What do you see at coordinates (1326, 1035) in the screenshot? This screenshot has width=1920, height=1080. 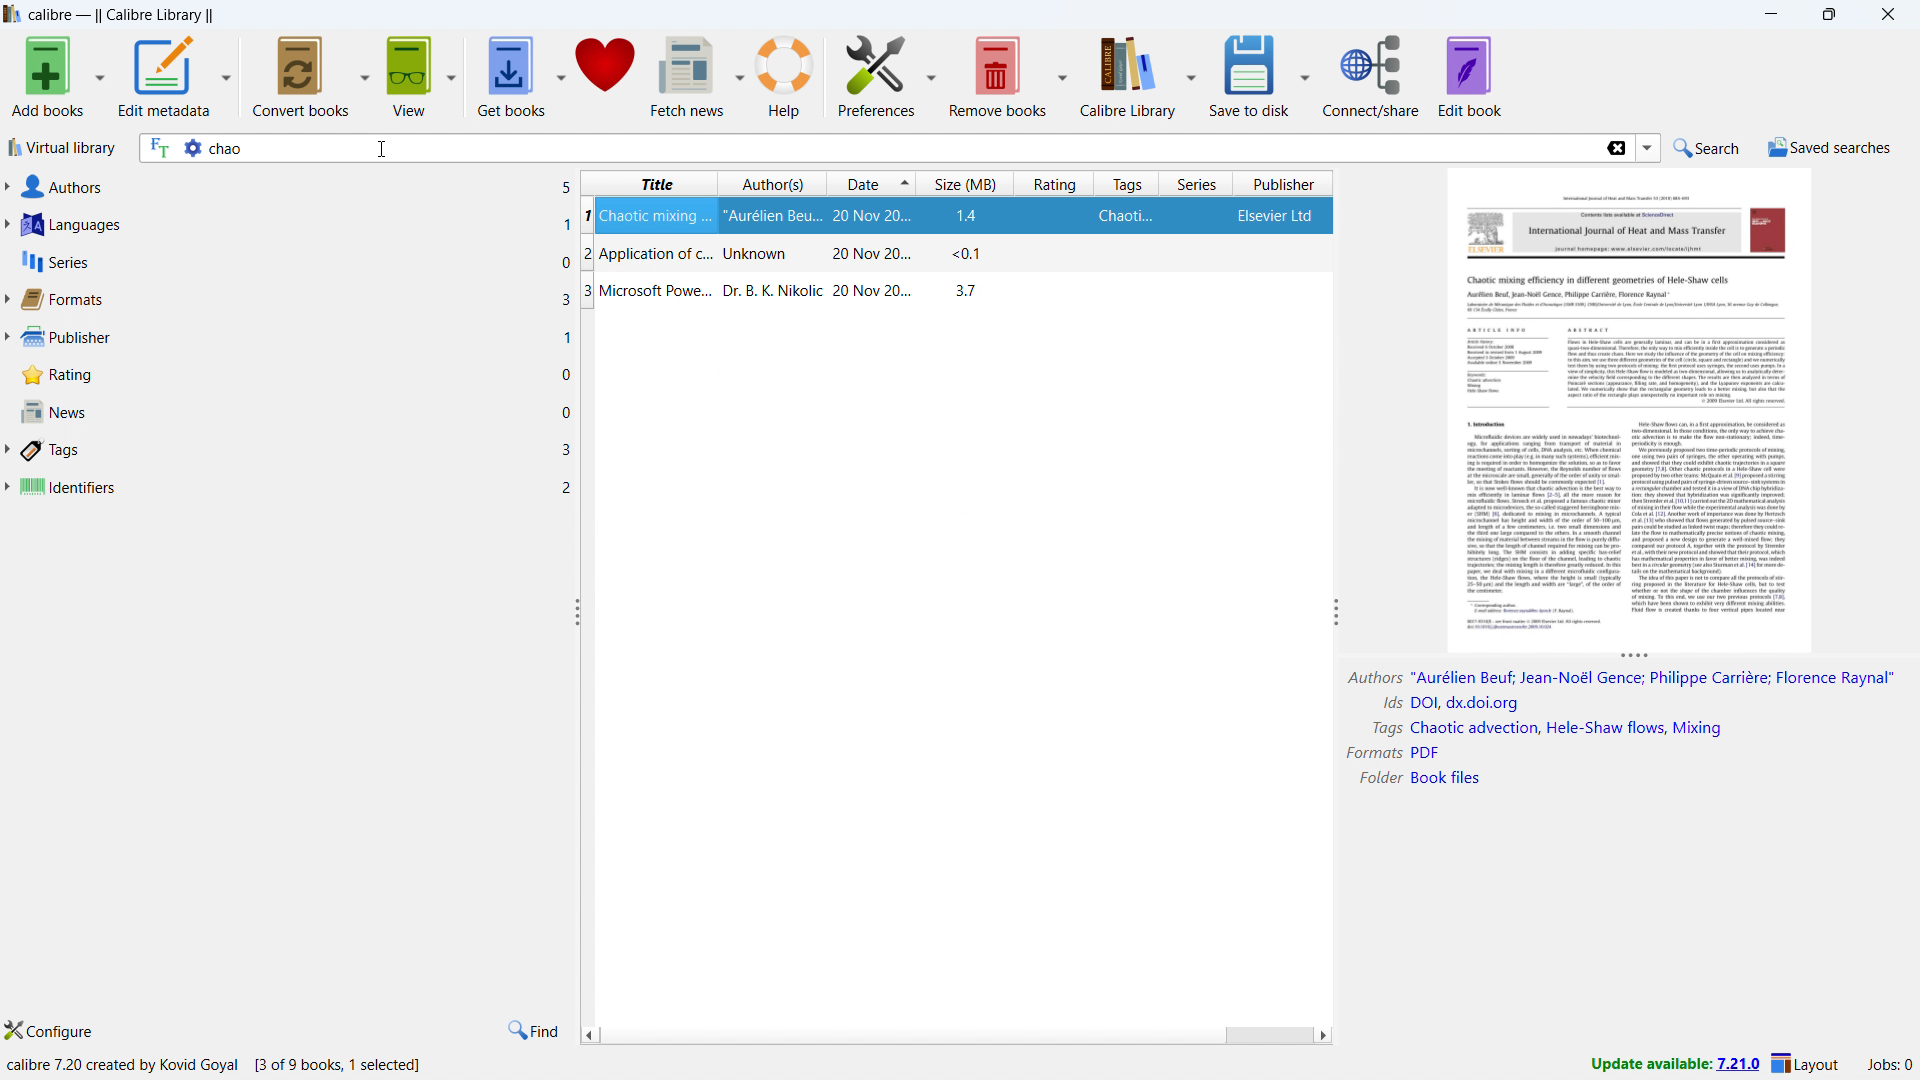 I see `scroll right` at bounding box center [1326, 1035].